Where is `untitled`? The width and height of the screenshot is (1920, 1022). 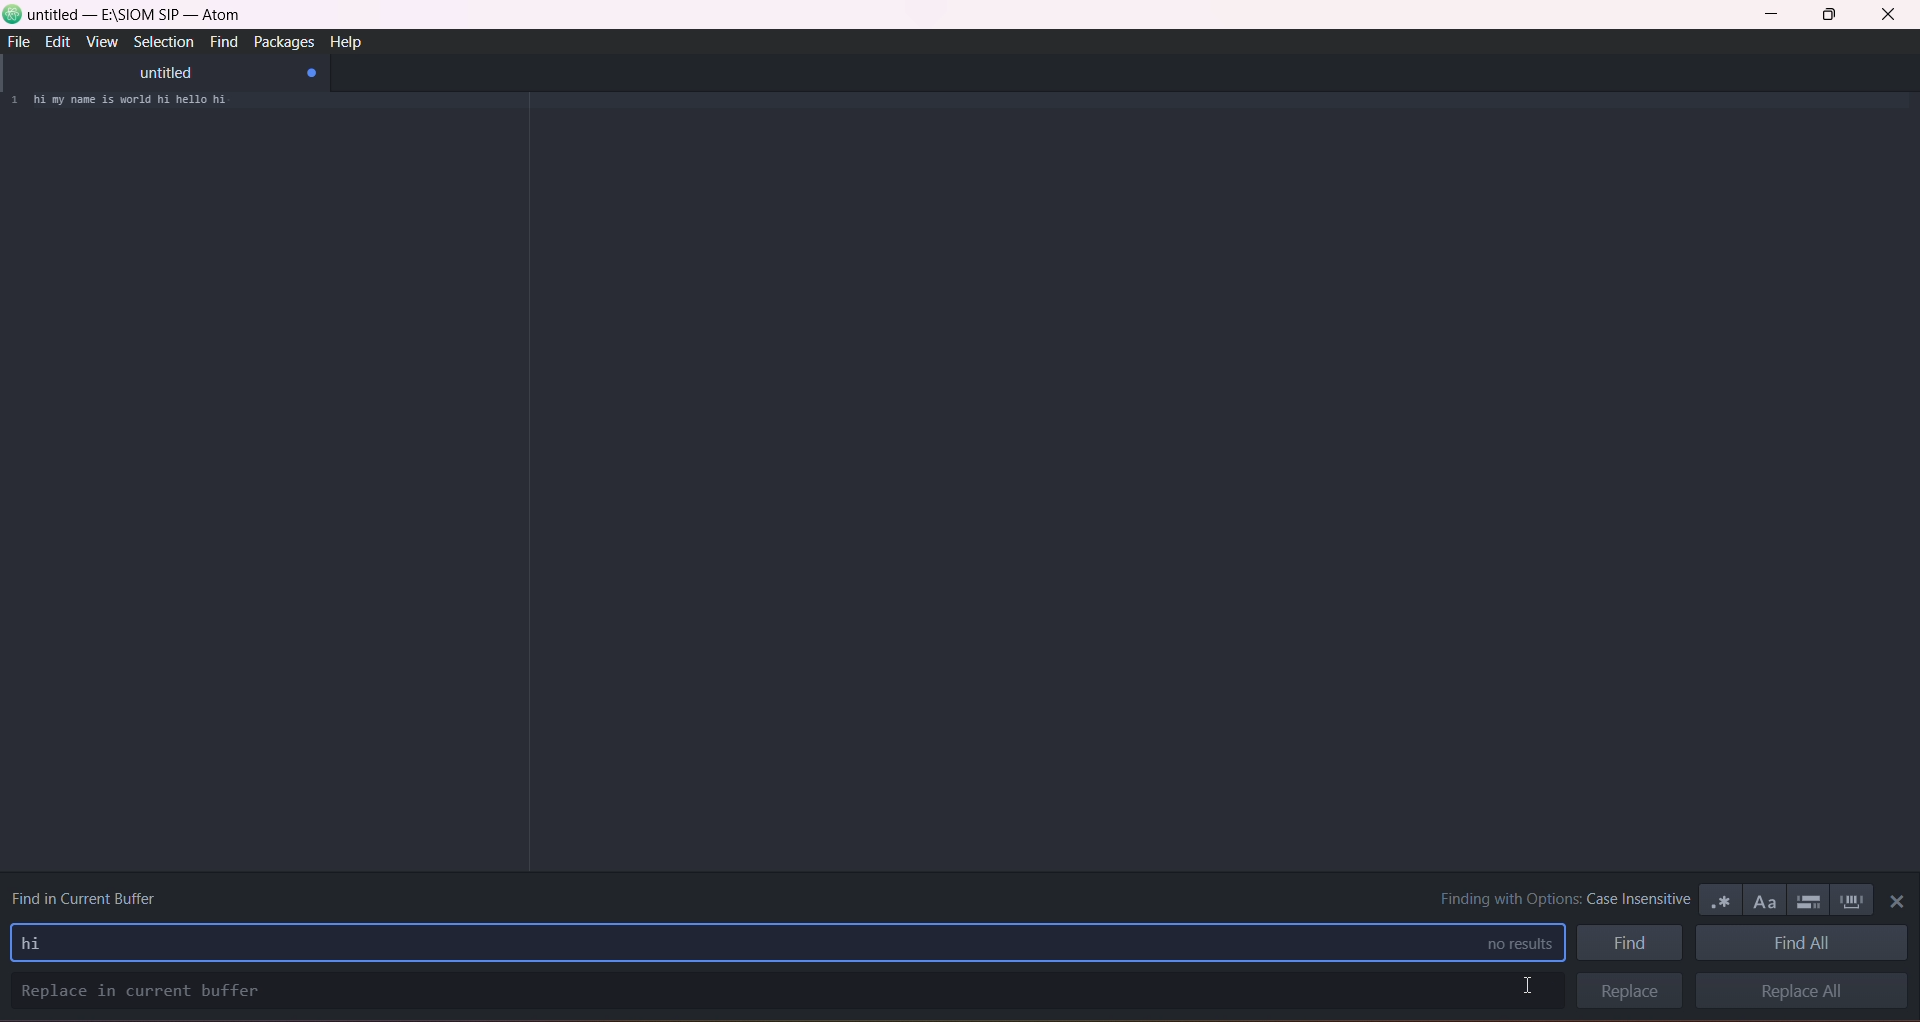
untitled is located at coordinates (164, 73).